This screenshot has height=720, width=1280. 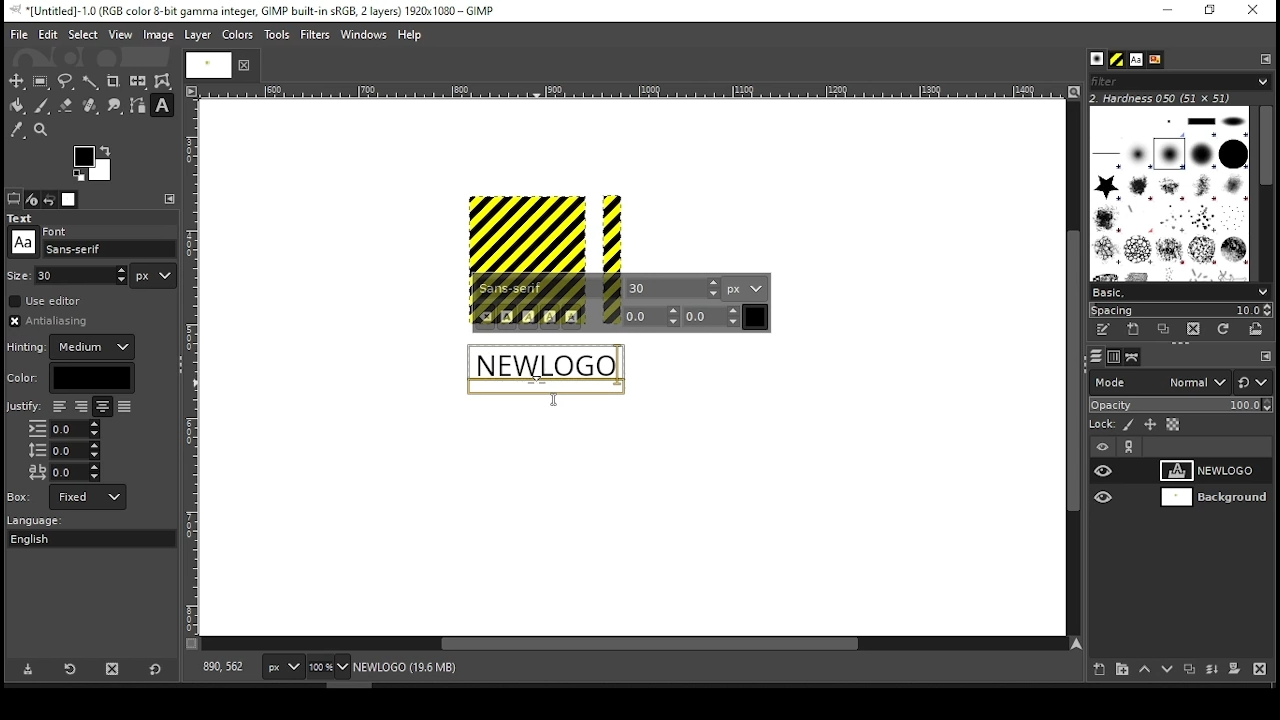 What do you see at coordinates (1234, 670) in the screenshot?
I see `mask  layer` at bounding box center [1234, 670].